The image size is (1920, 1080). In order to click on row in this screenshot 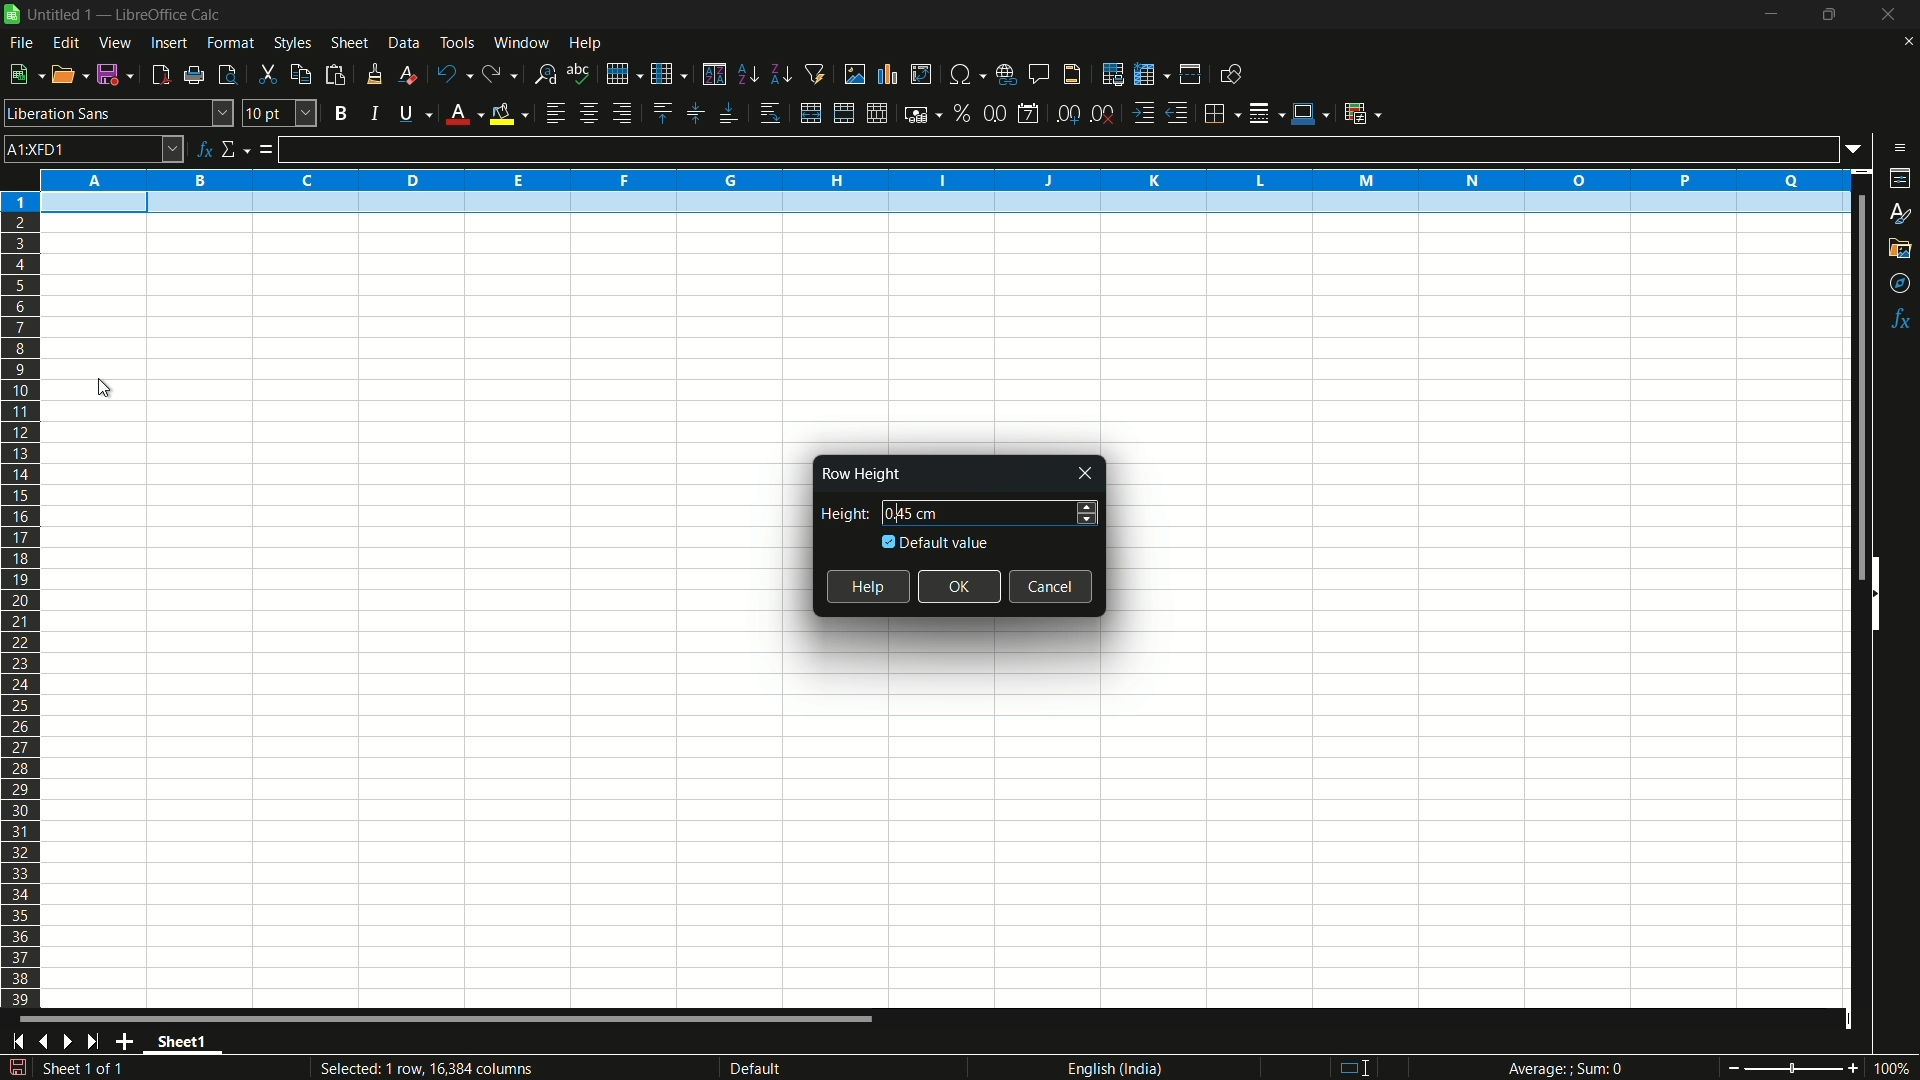, I will do `click(624, 72)`.